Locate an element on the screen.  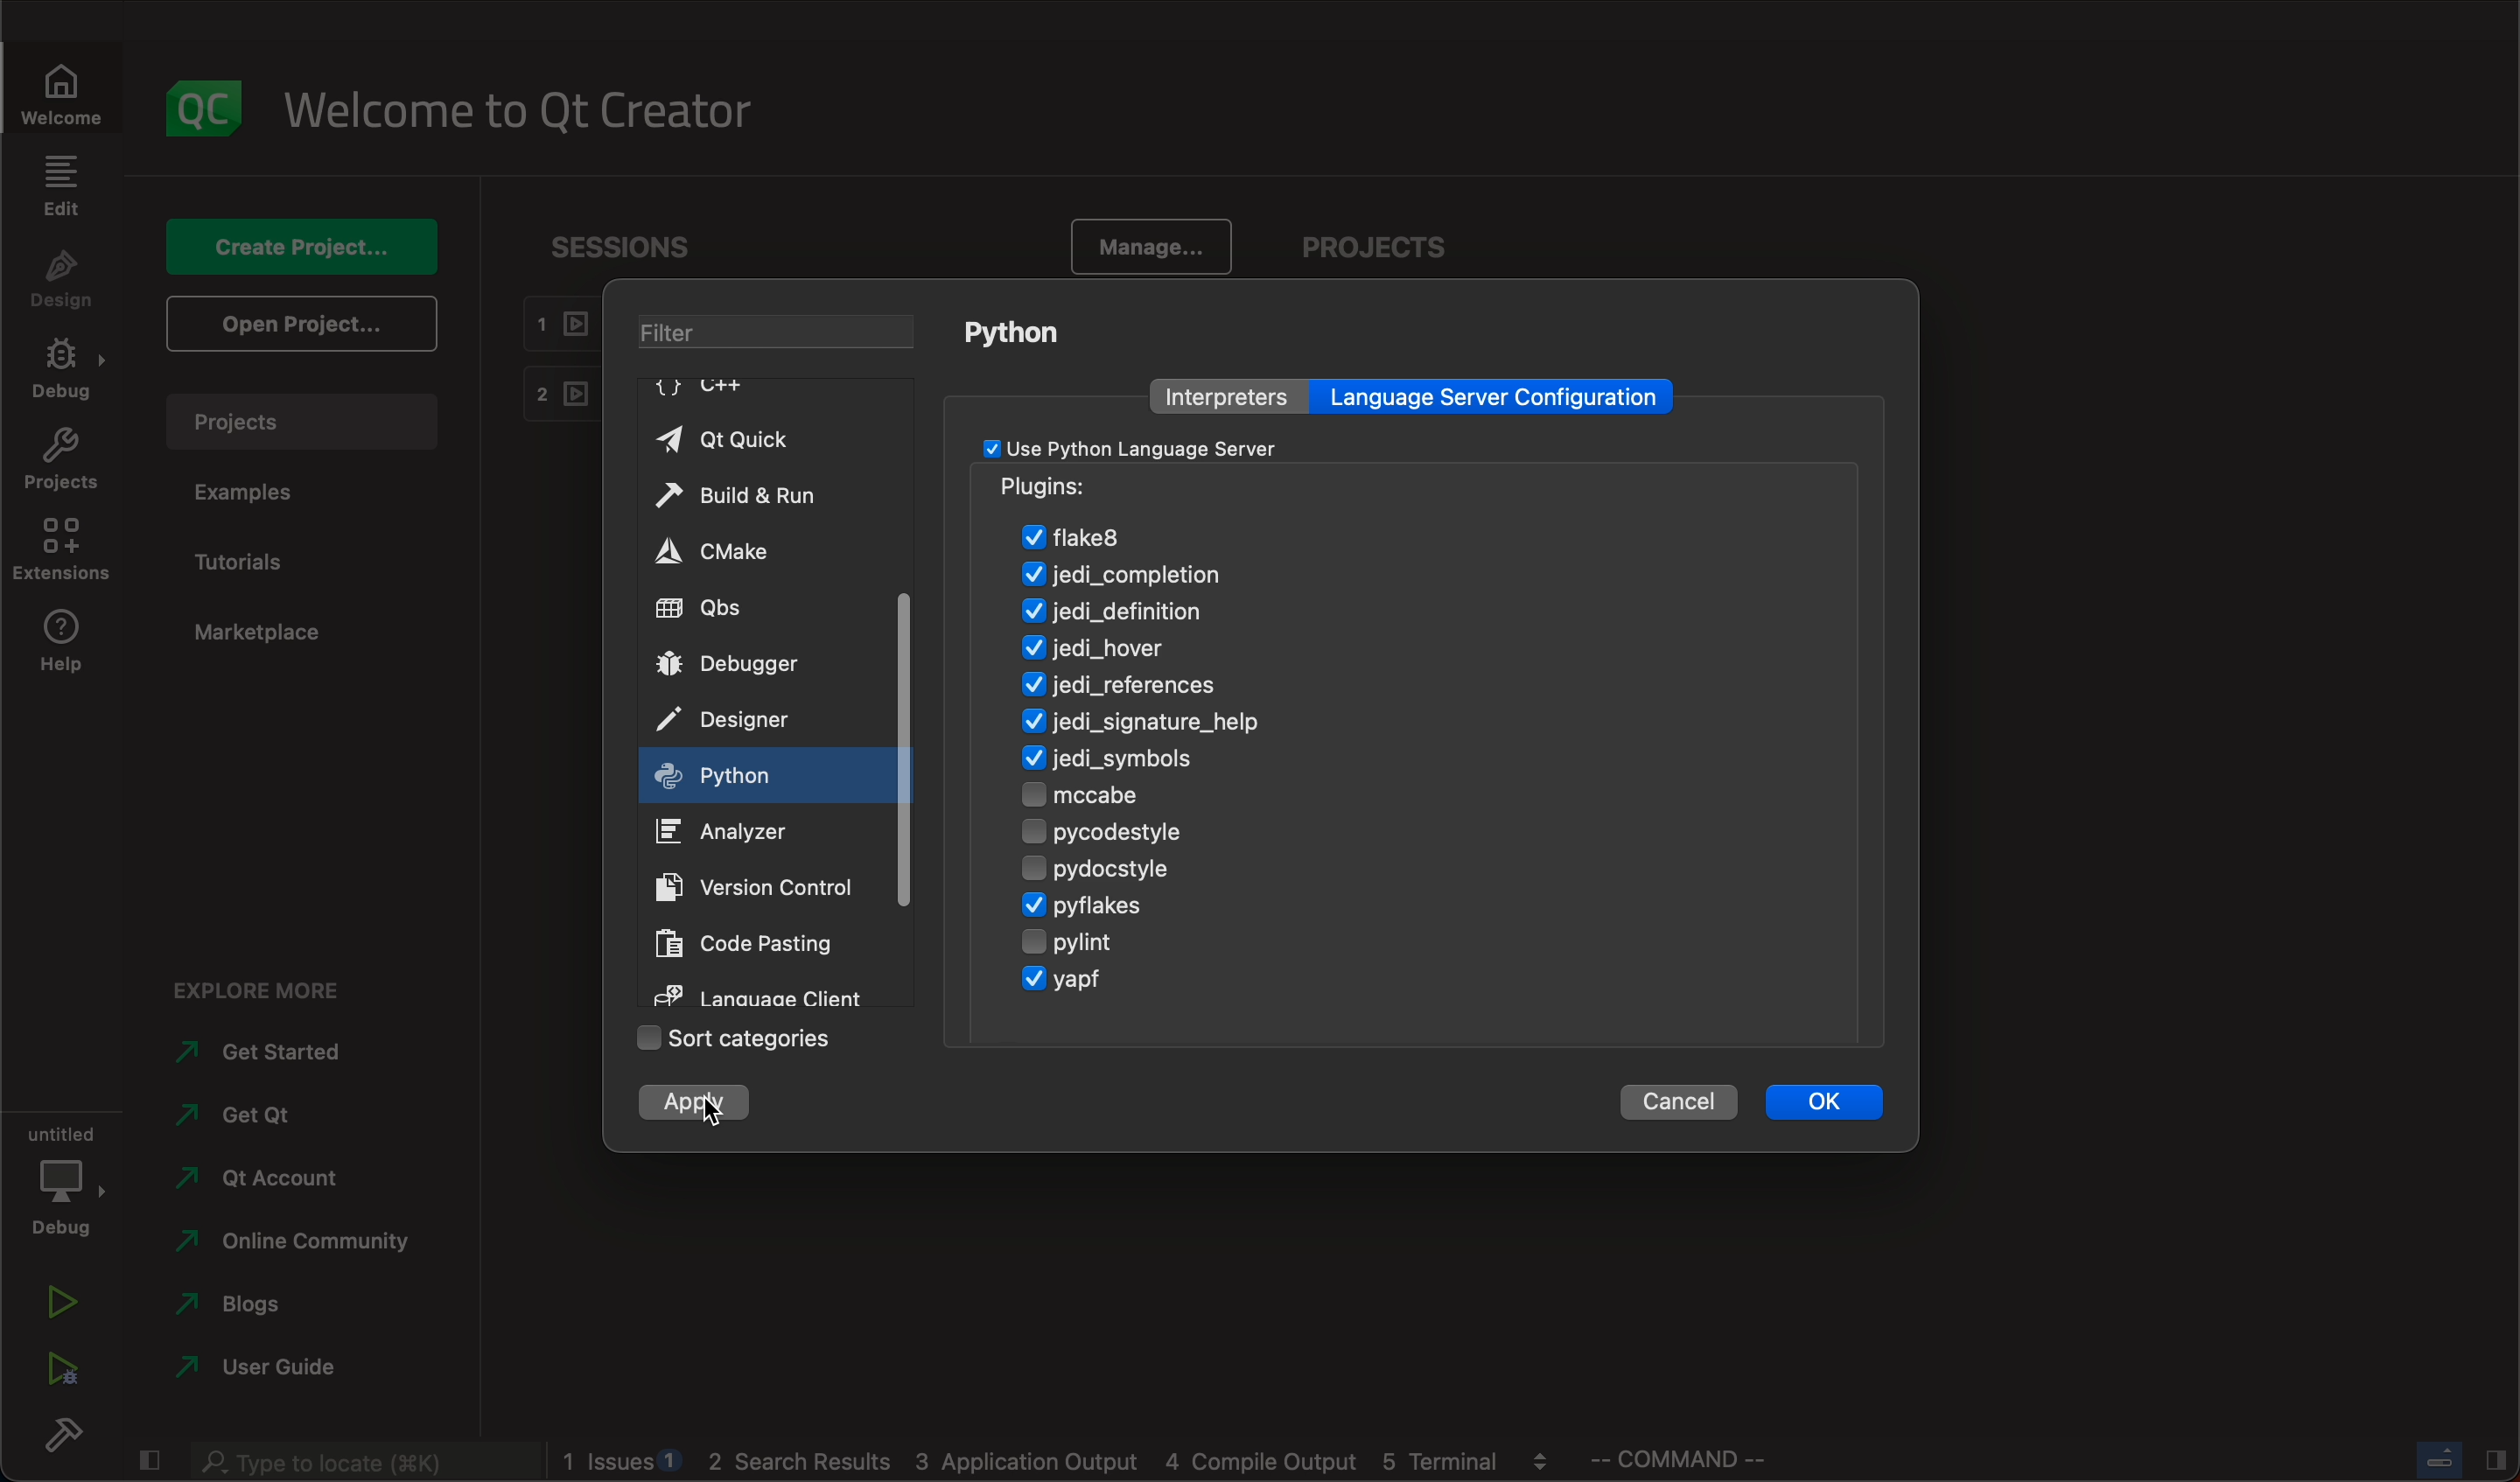
build is located at coordinates (60, 1434).